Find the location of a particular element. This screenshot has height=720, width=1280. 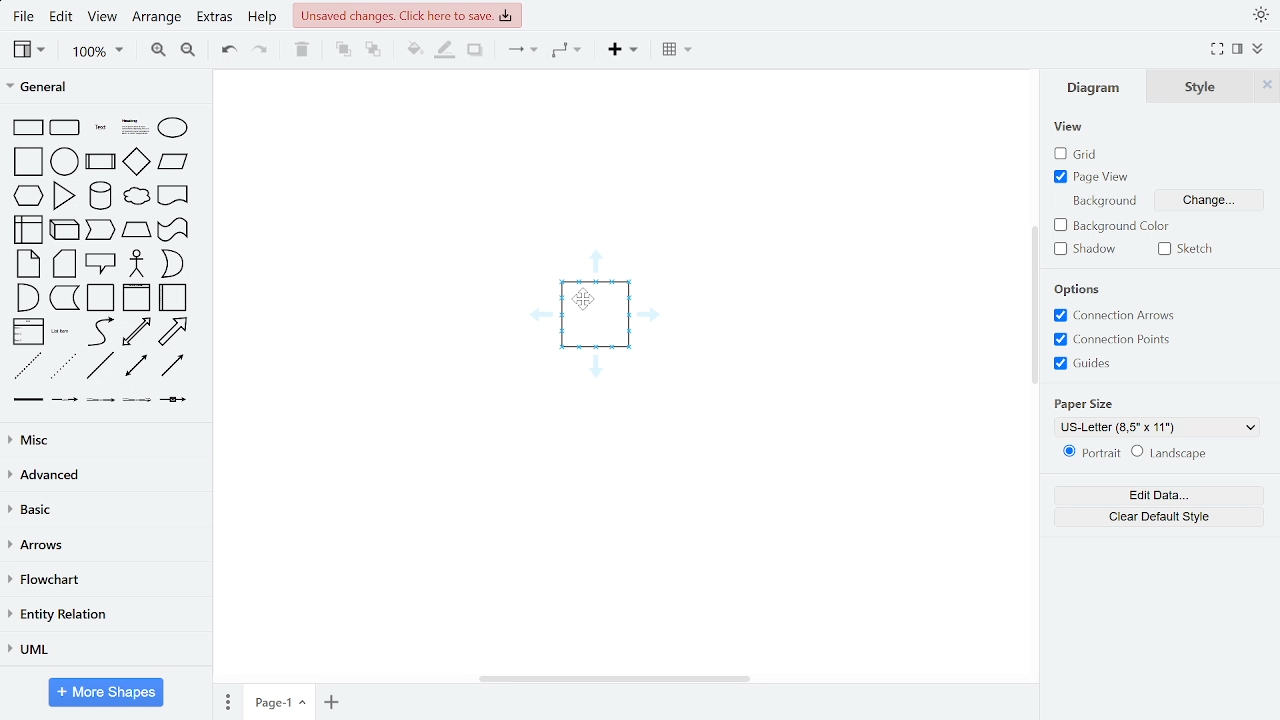

general shapes is located at coordinates (97, 230).